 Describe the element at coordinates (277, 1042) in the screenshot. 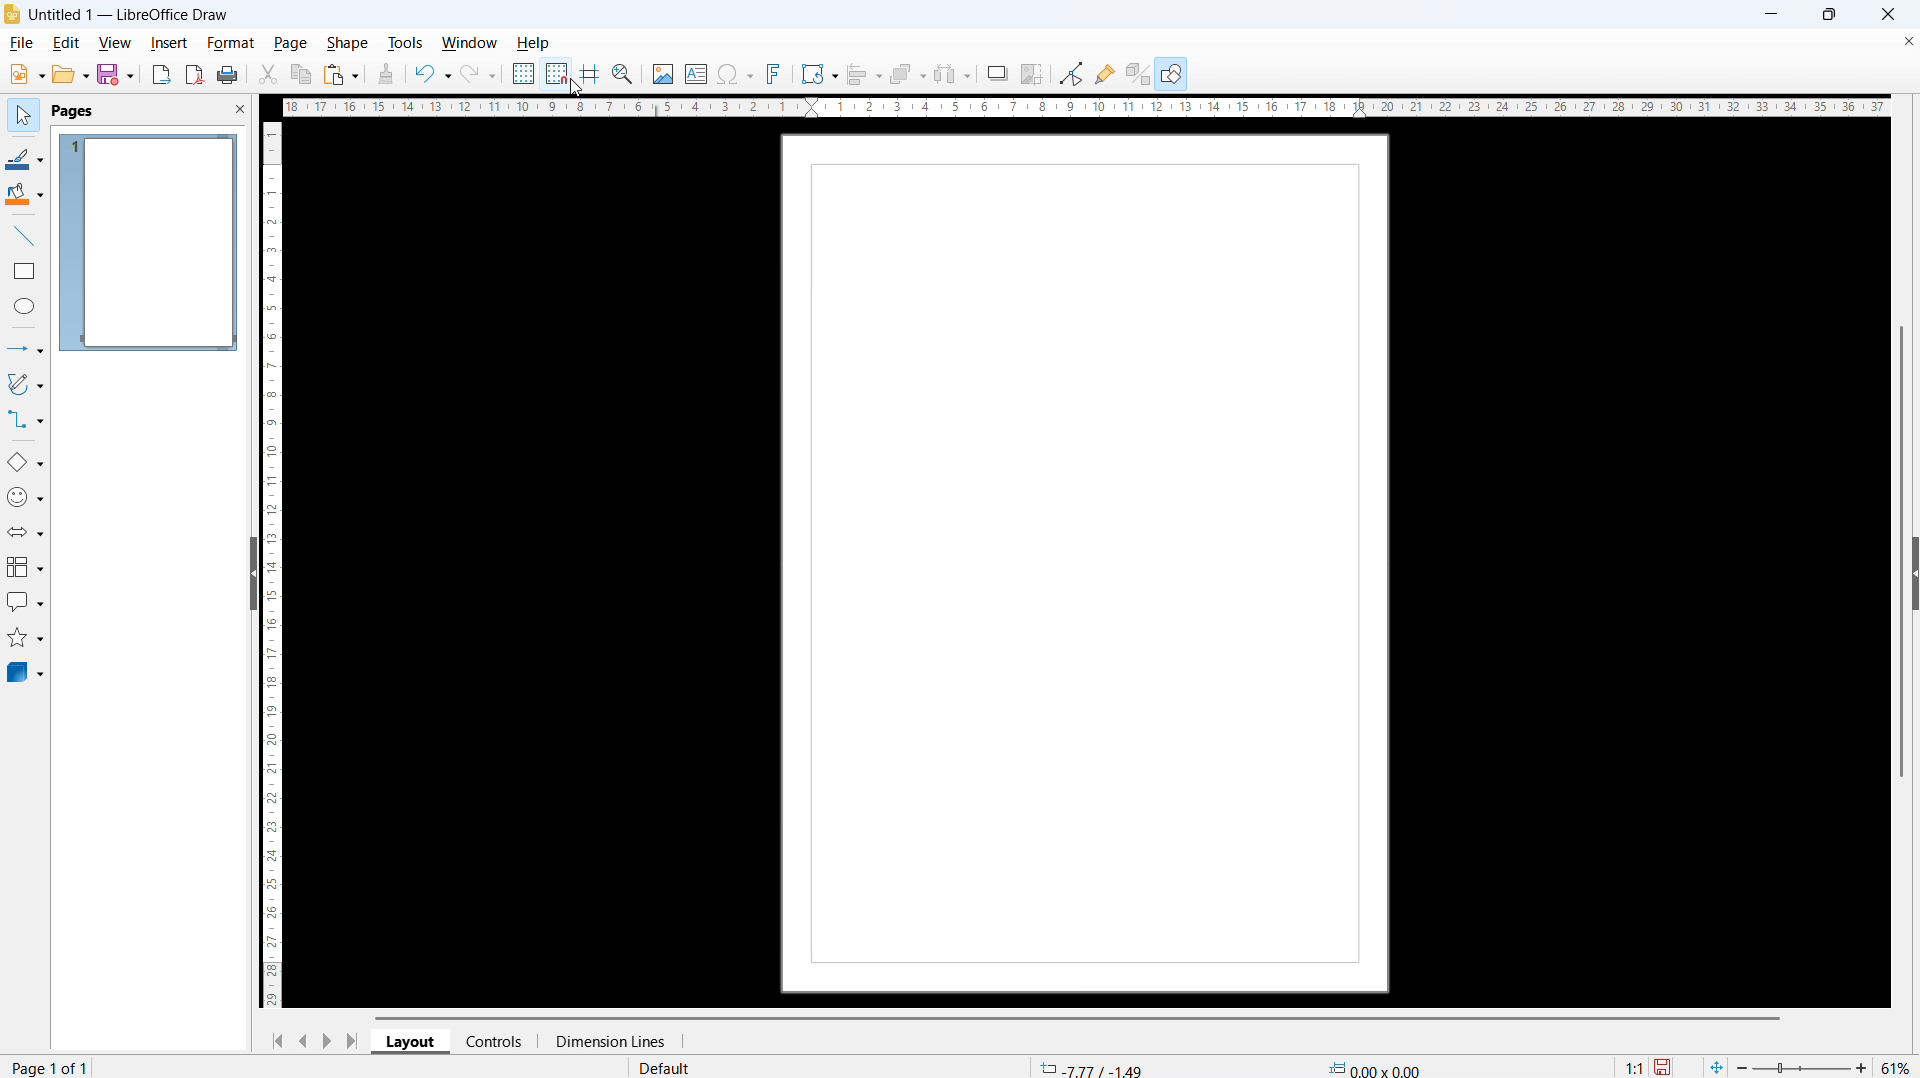

I see `Go to first page` at that location.